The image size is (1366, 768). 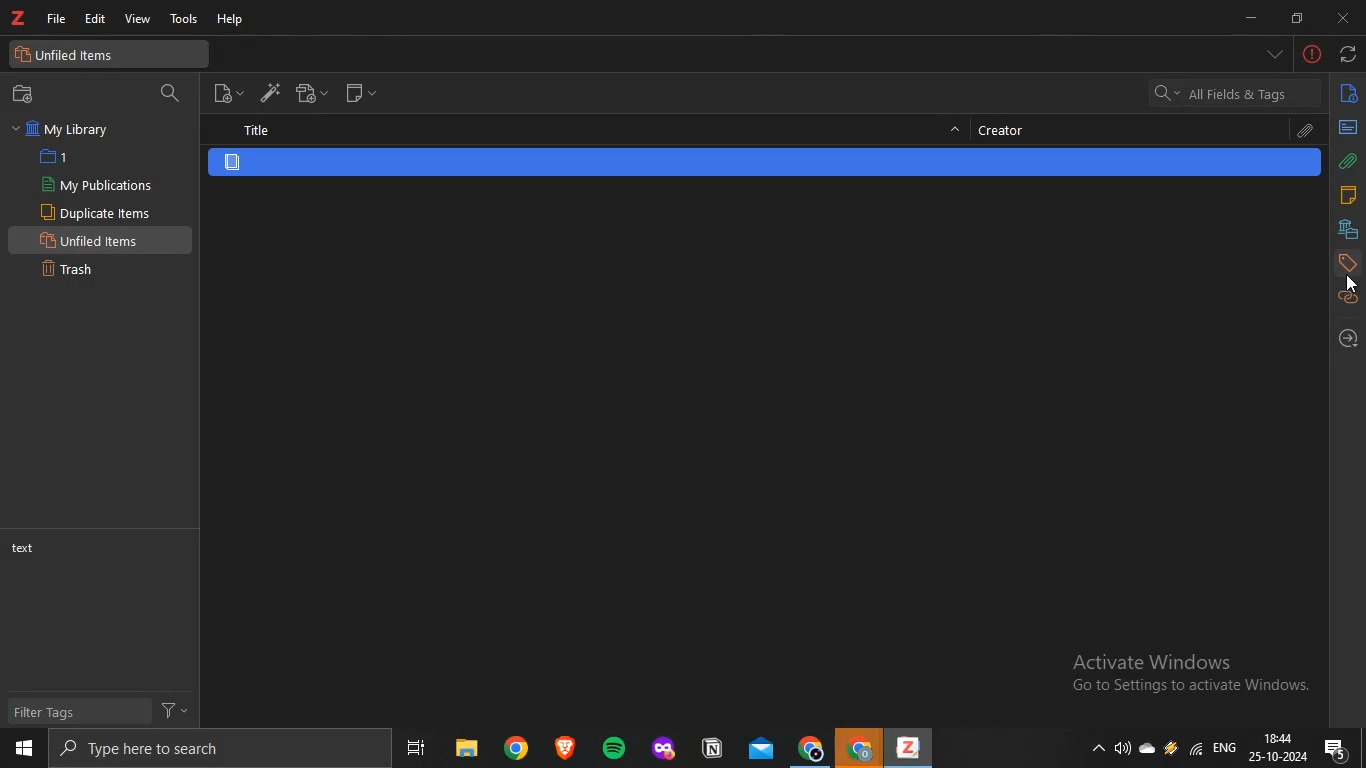 I want to click on notes, so click(x=1349, y=196).